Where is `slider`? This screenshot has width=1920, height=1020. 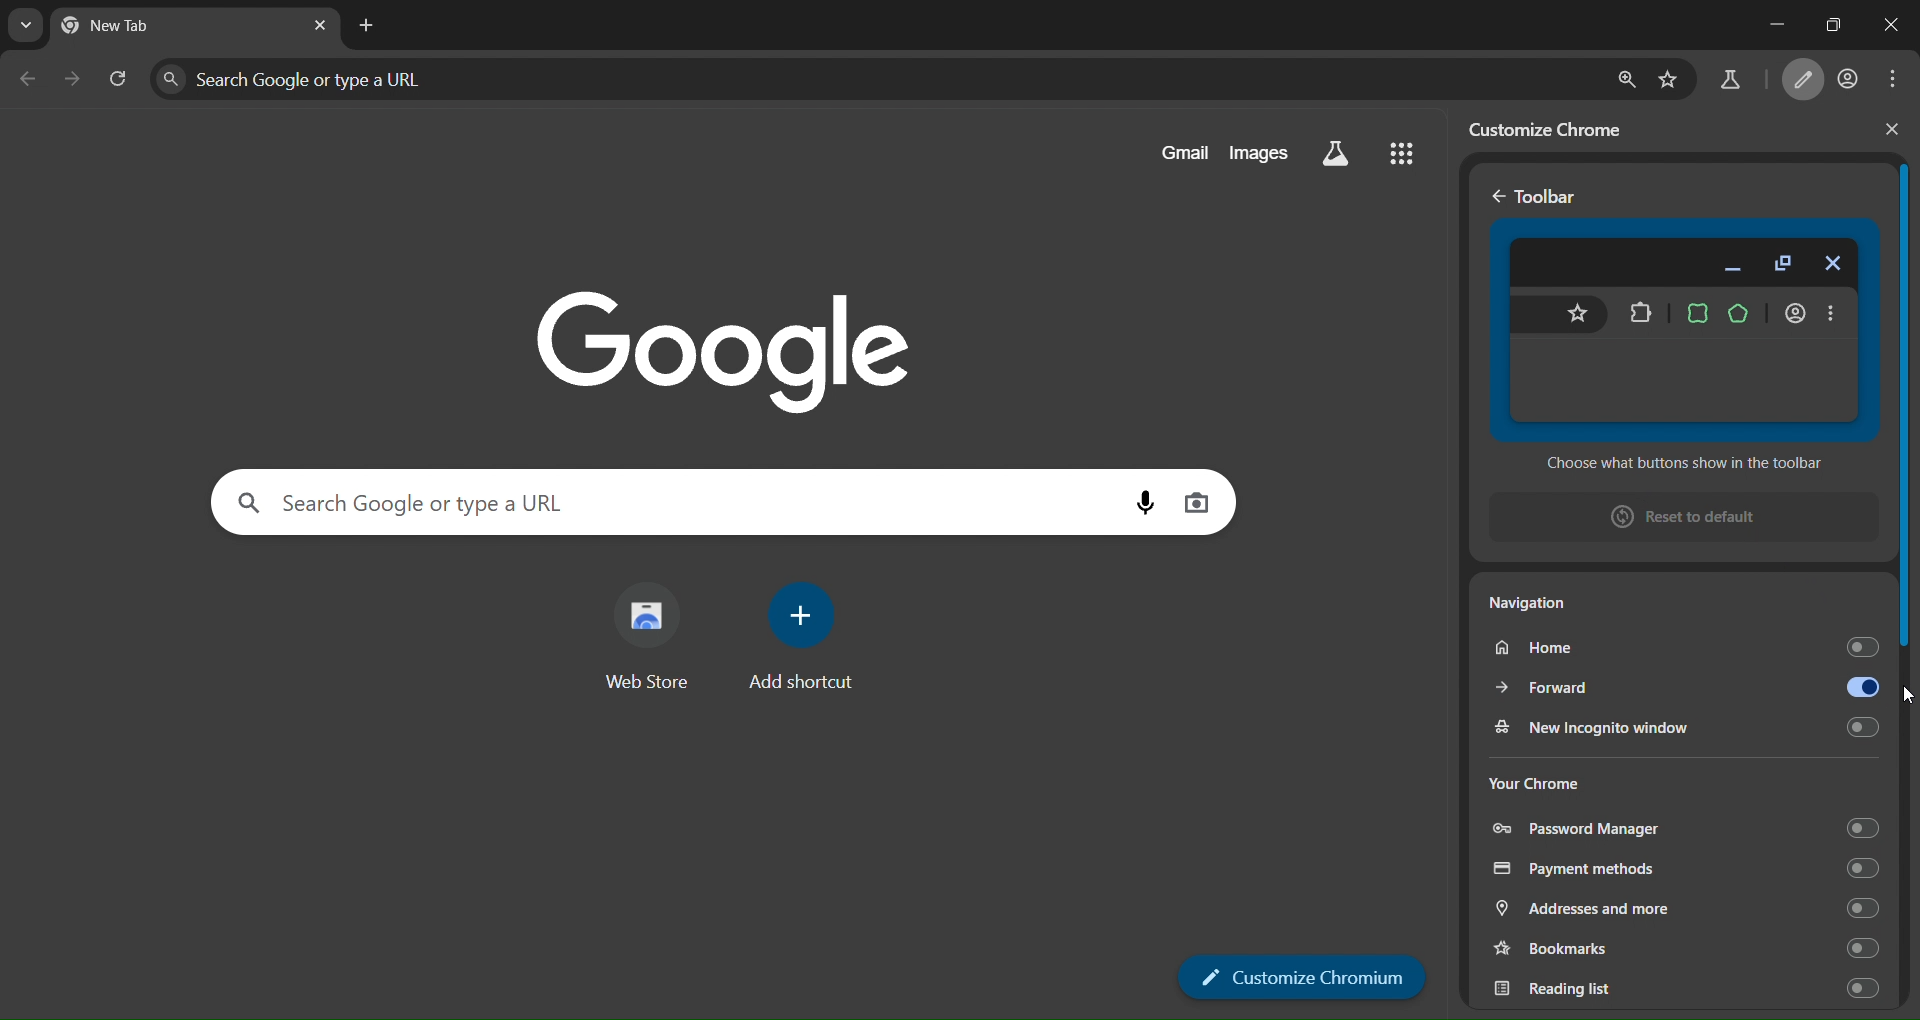
slider is located at coordinates (1908, 567).